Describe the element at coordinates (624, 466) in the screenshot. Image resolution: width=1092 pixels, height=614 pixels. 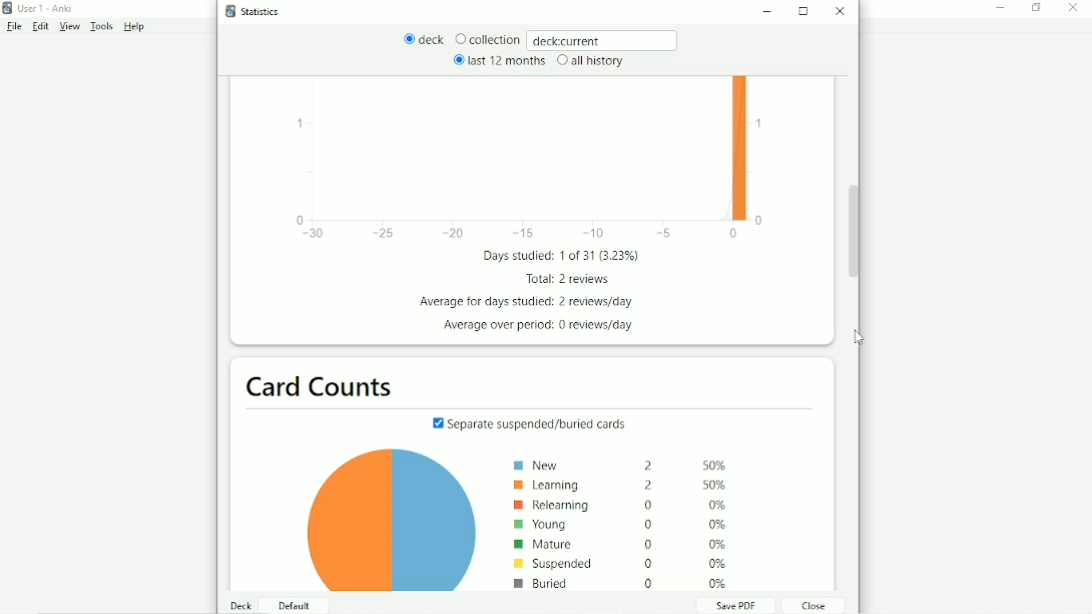
I see ` New 2 50%` at that location.